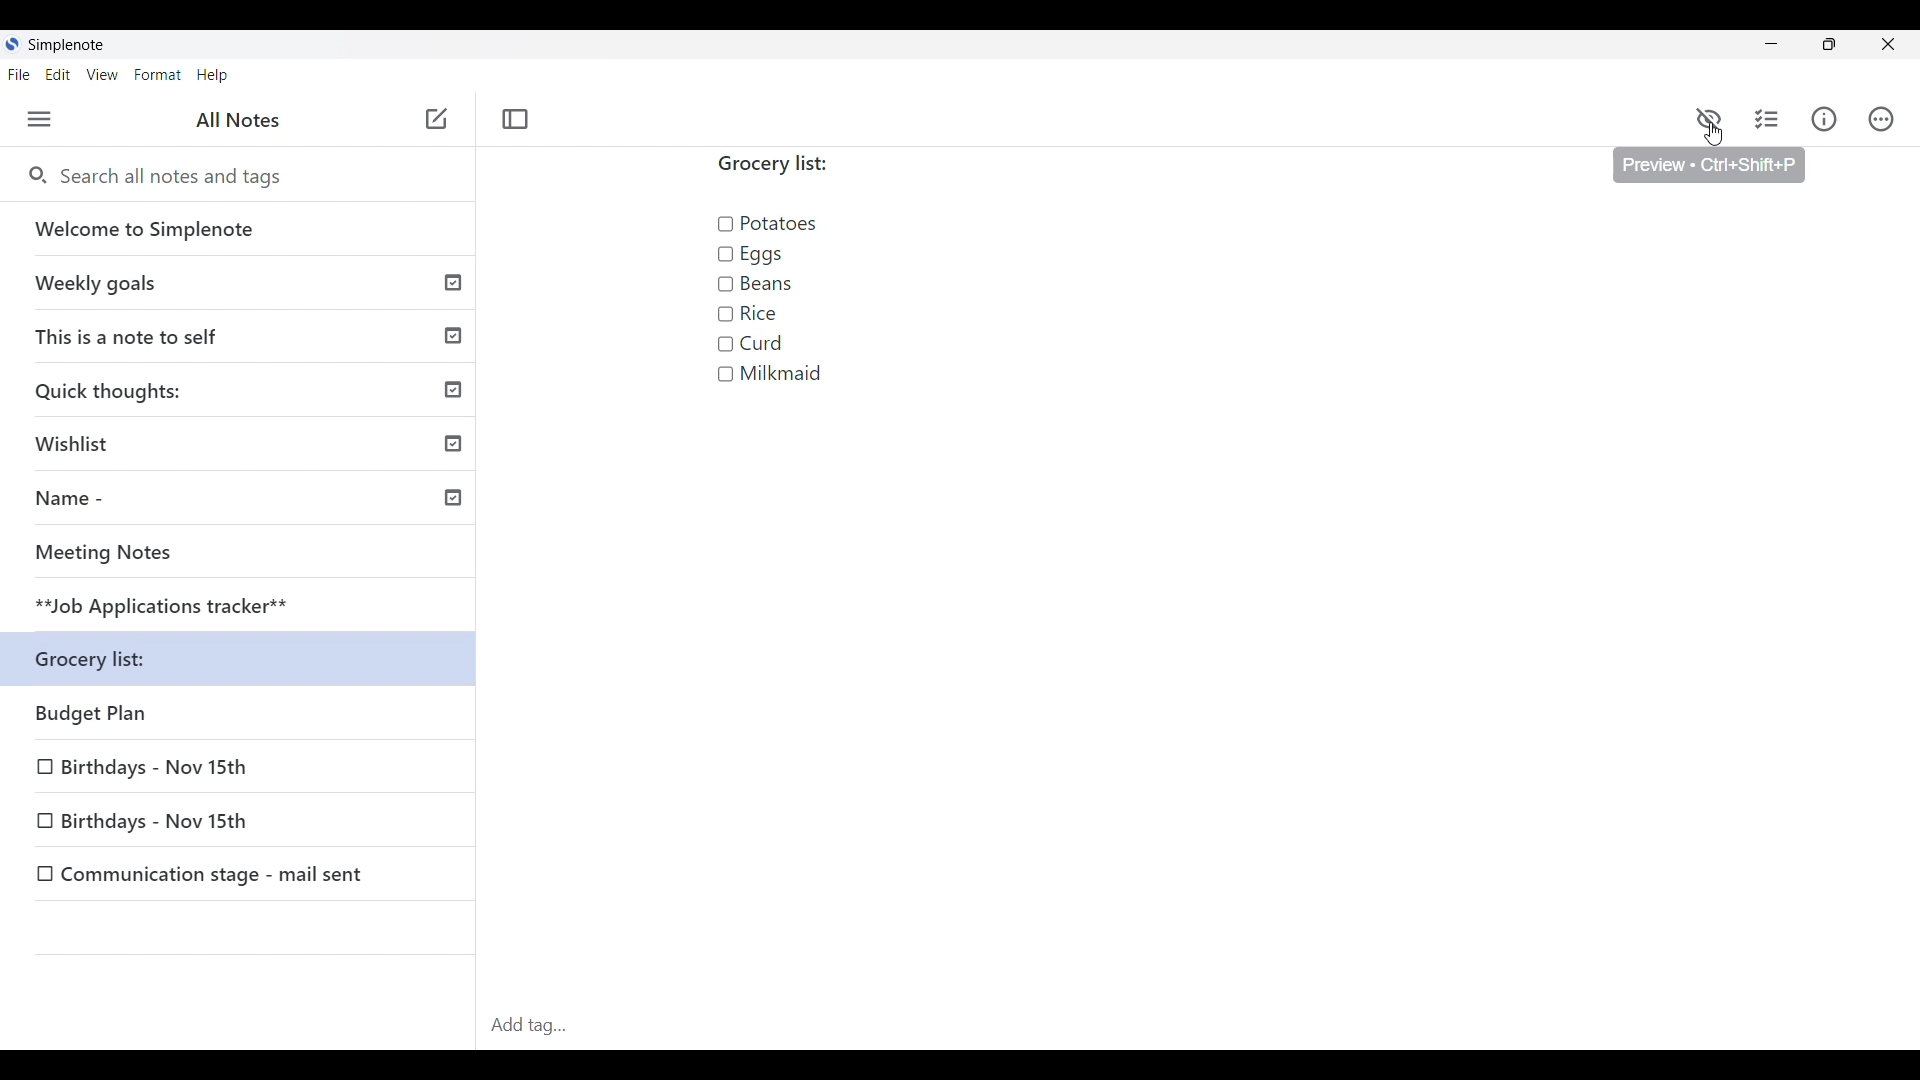 The width and height of the screenshot is (1920, 1080). Describe the element at coordinates (244, 230) in the screenshot. I see `Welcome to Simplenote` at that location.